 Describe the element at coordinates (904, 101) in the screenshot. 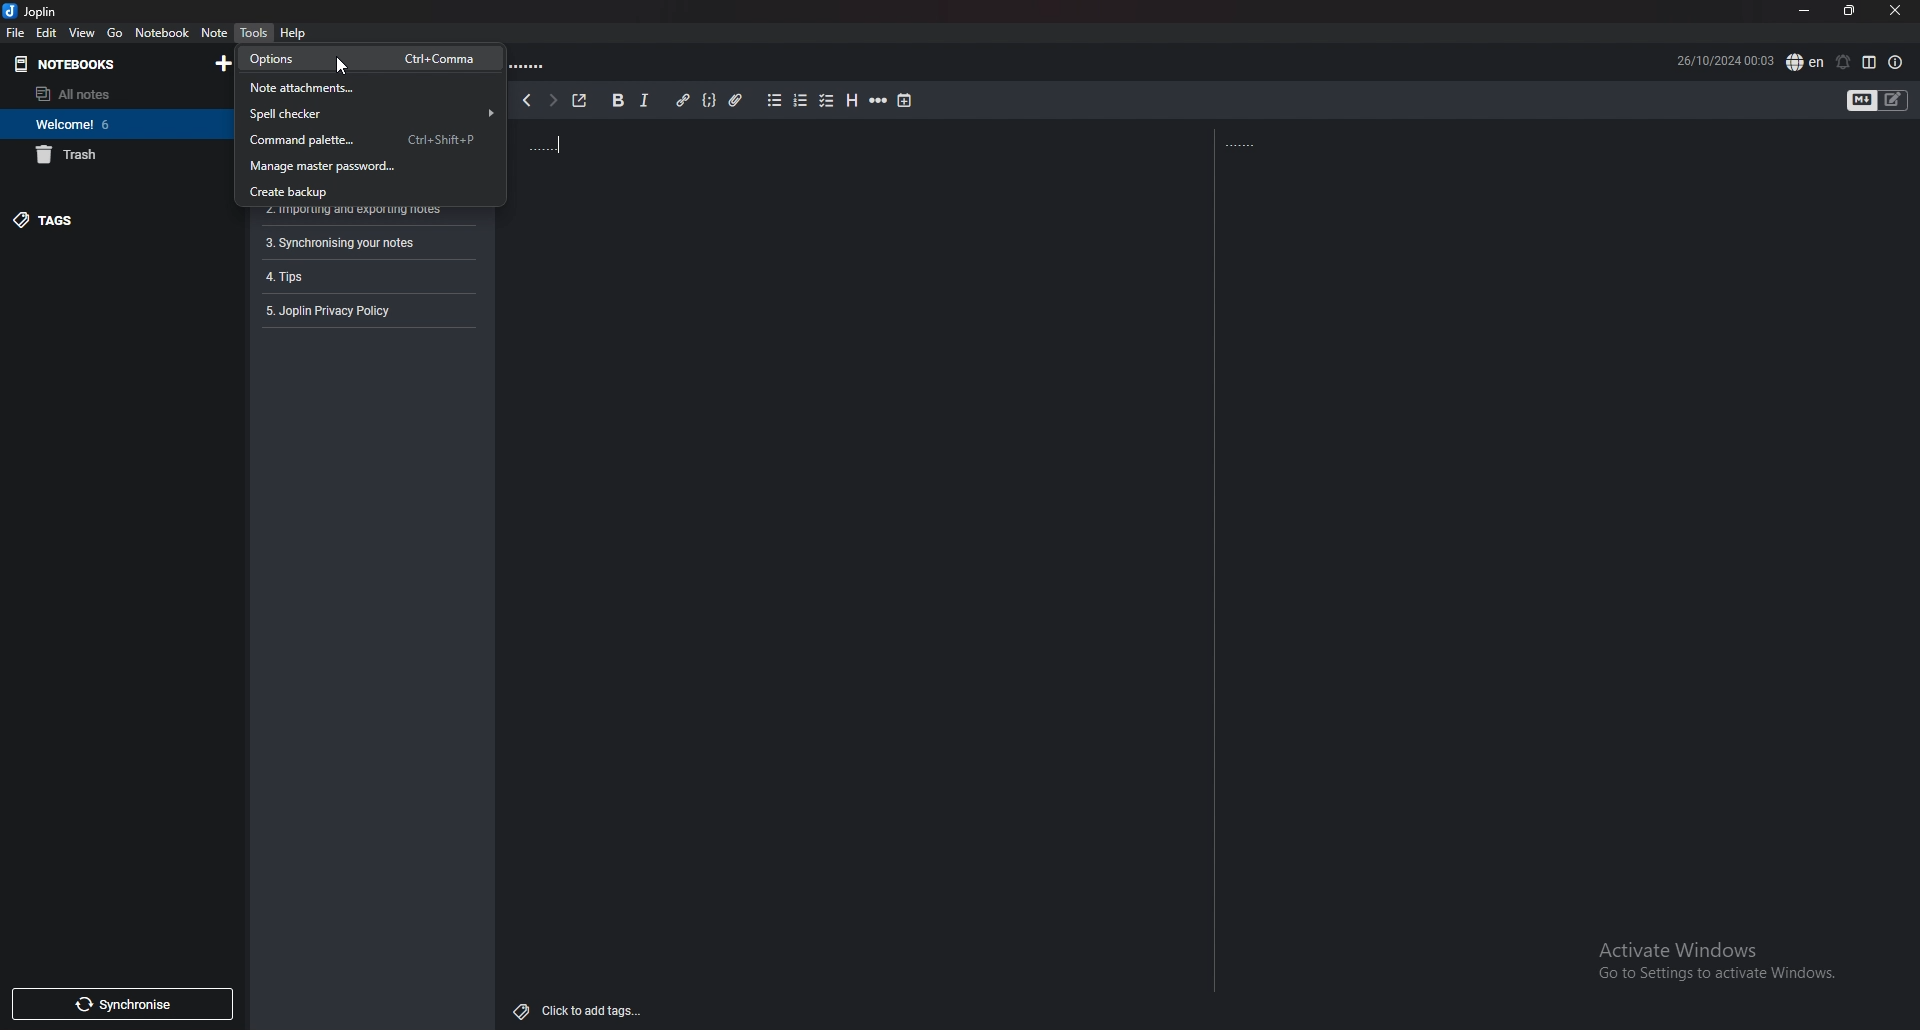

I see `insert time` at that location.